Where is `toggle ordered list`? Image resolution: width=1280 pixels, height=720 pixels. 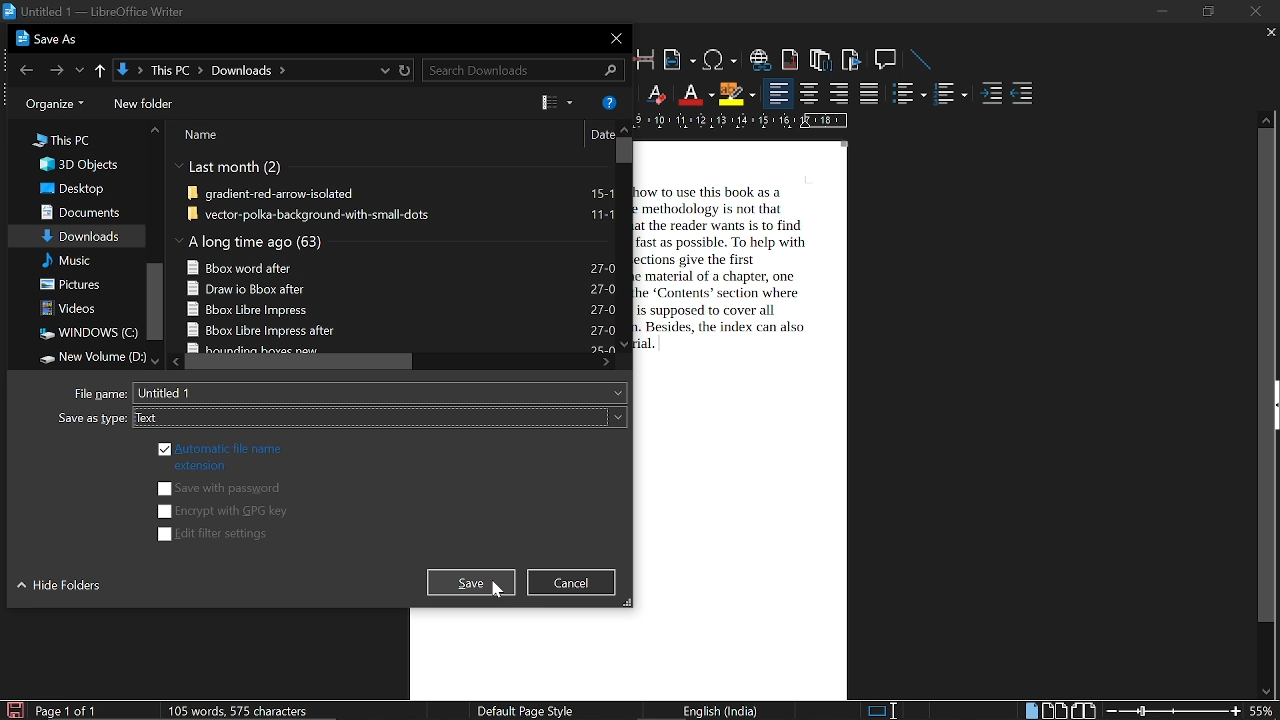 toggle ordered list is located at coordinates (910, 92).